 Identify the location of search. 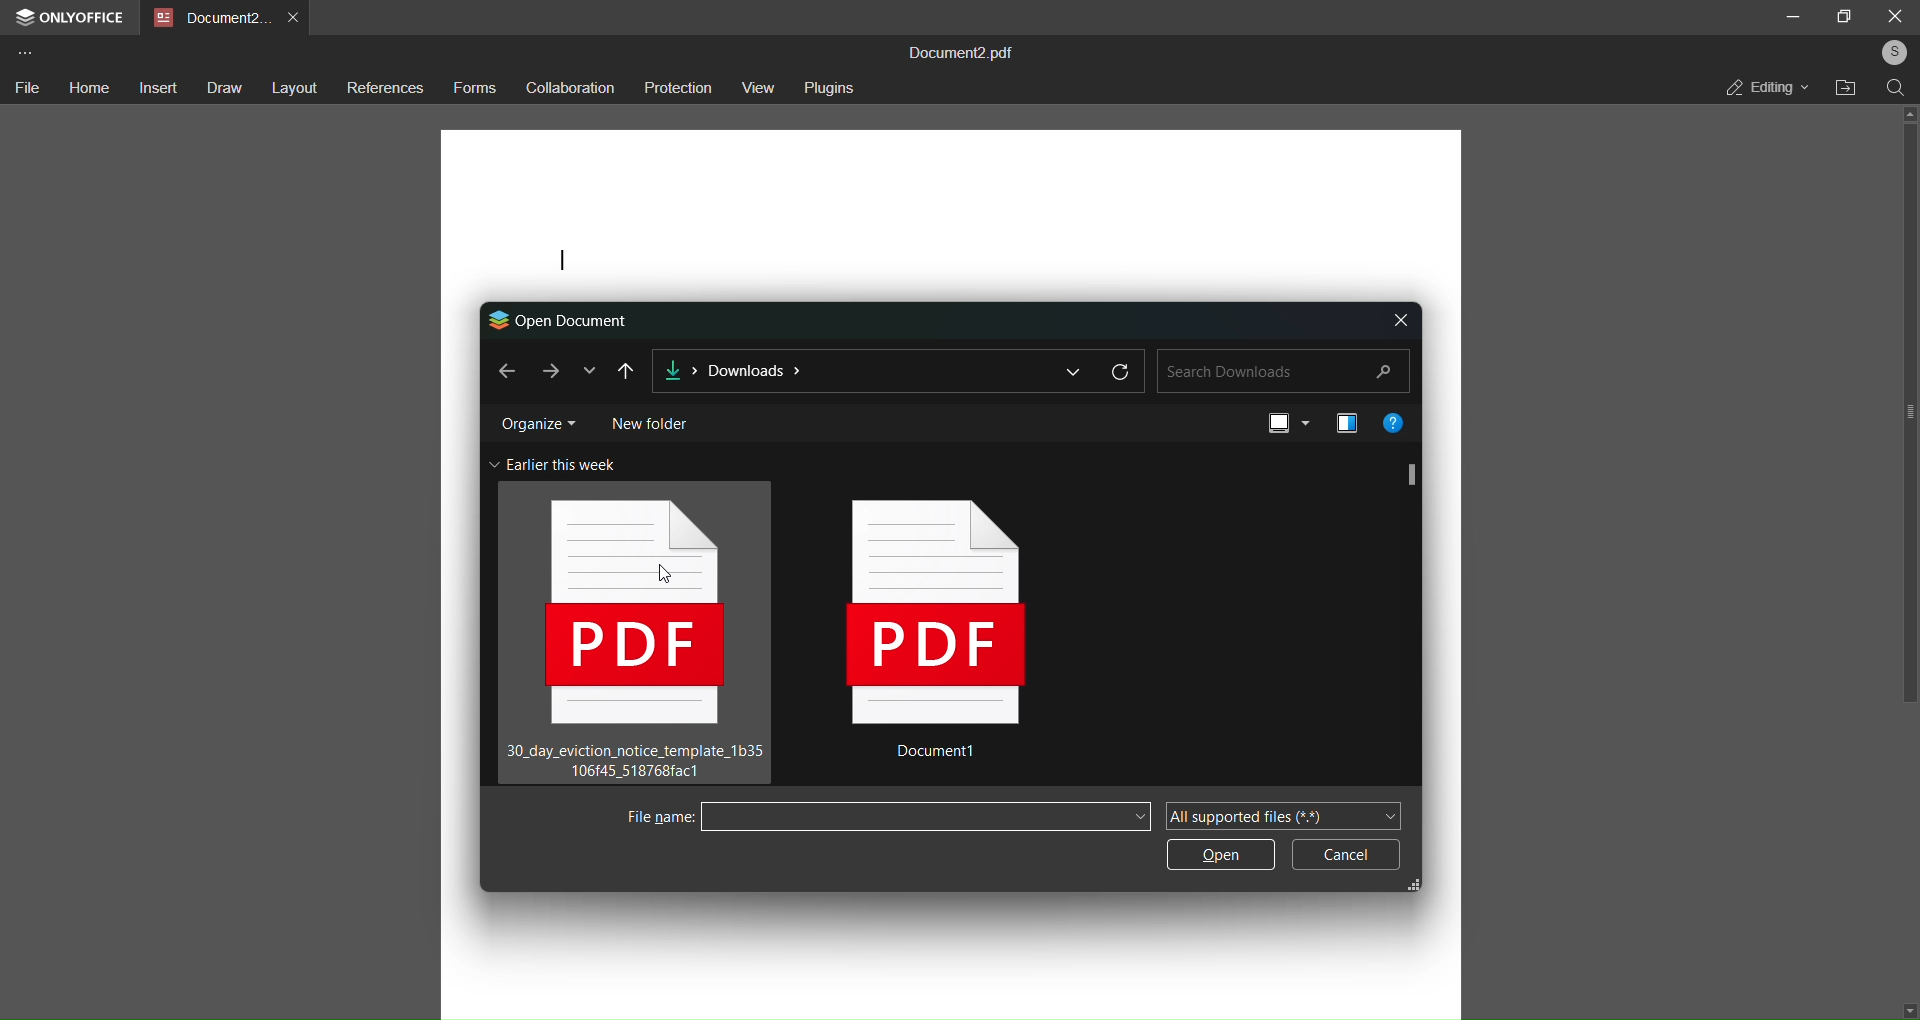
(1896, 87).